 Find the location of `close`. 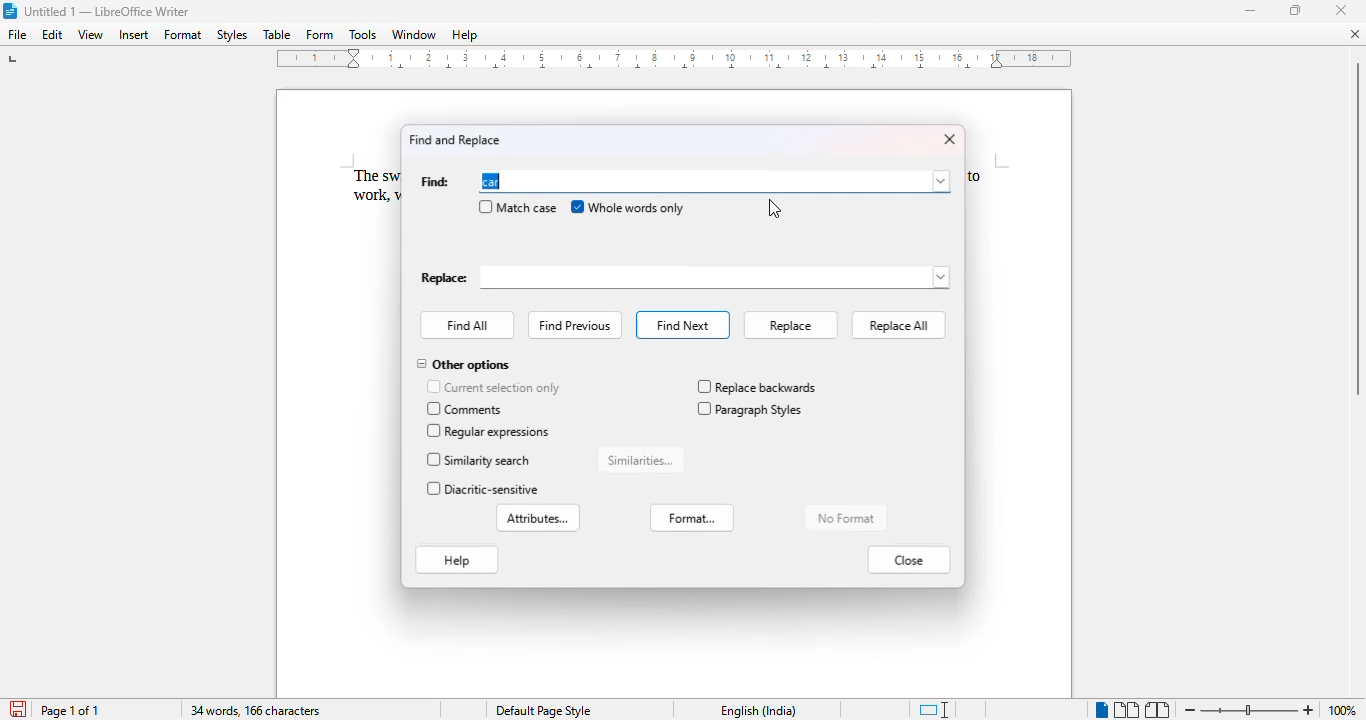

close is located at coordinates (1341, 10).